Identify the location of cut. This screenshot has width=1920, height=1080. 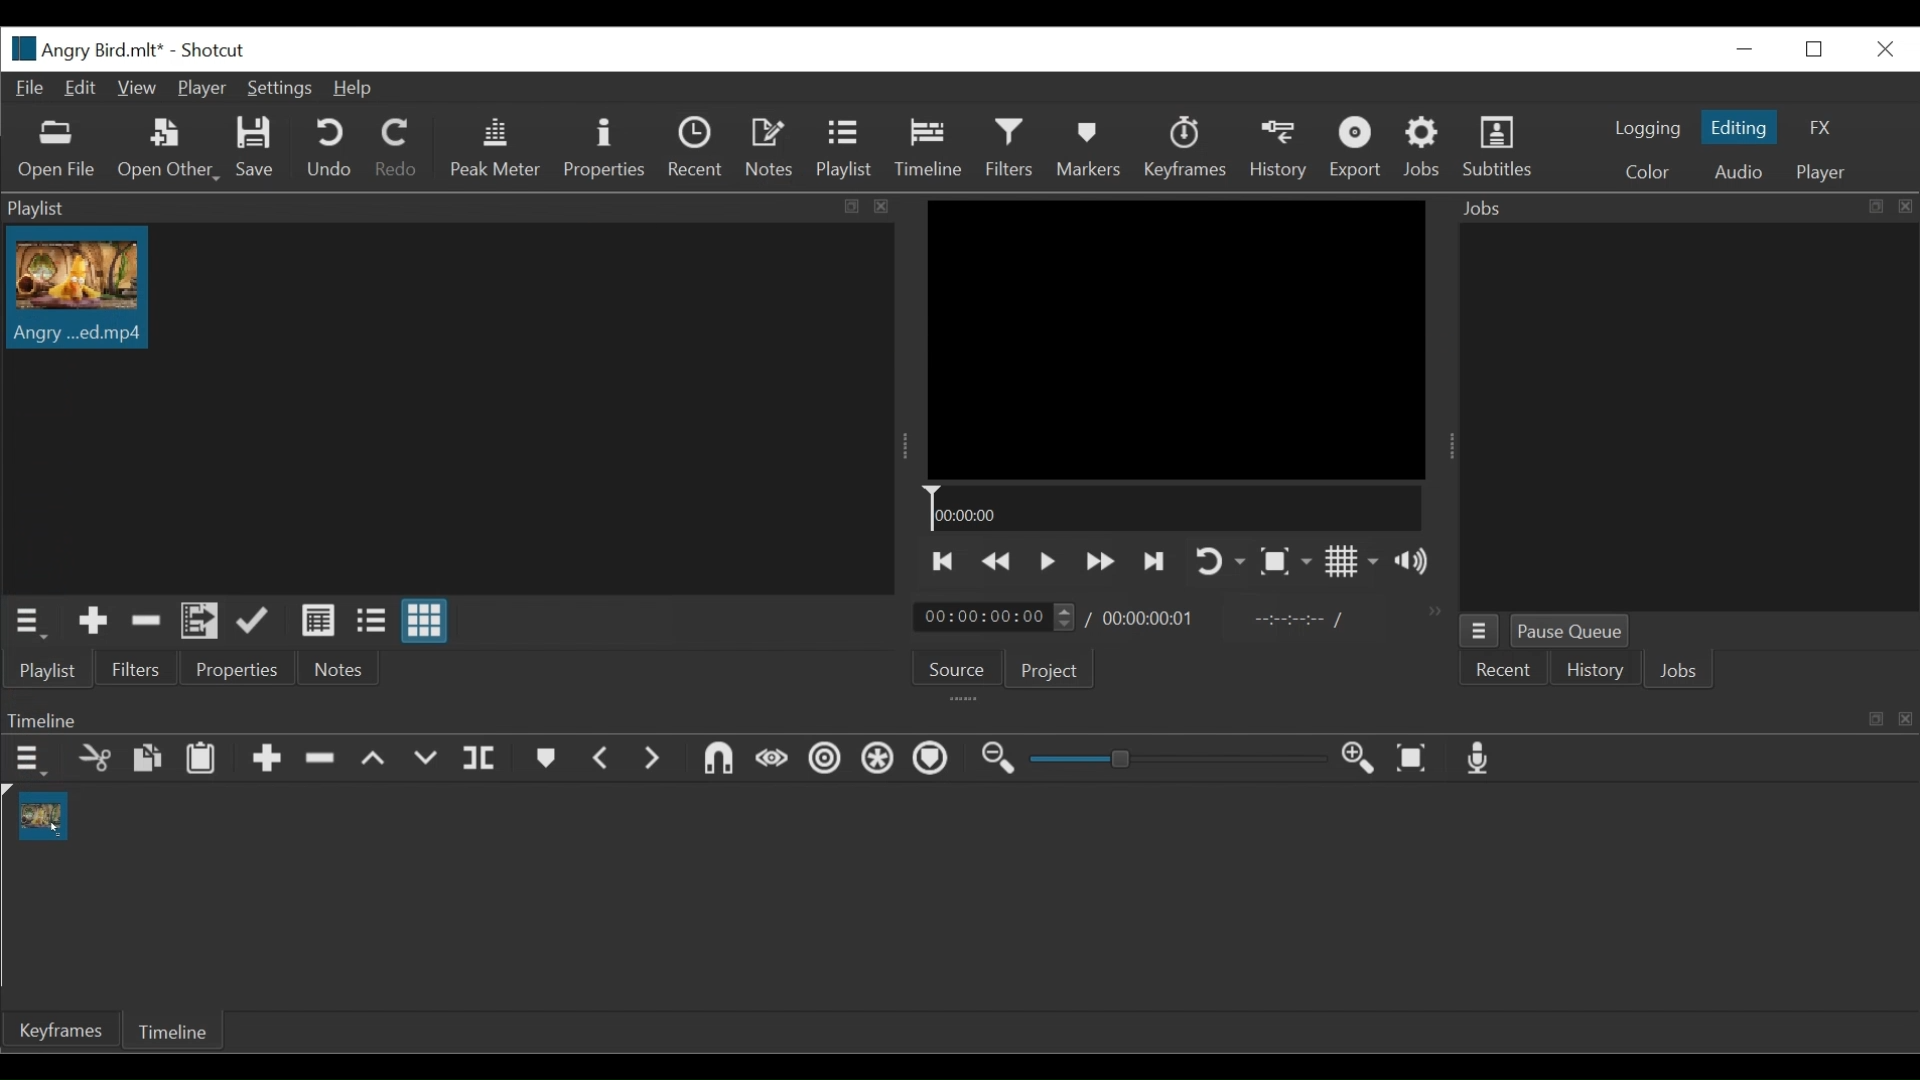
(97, 759).